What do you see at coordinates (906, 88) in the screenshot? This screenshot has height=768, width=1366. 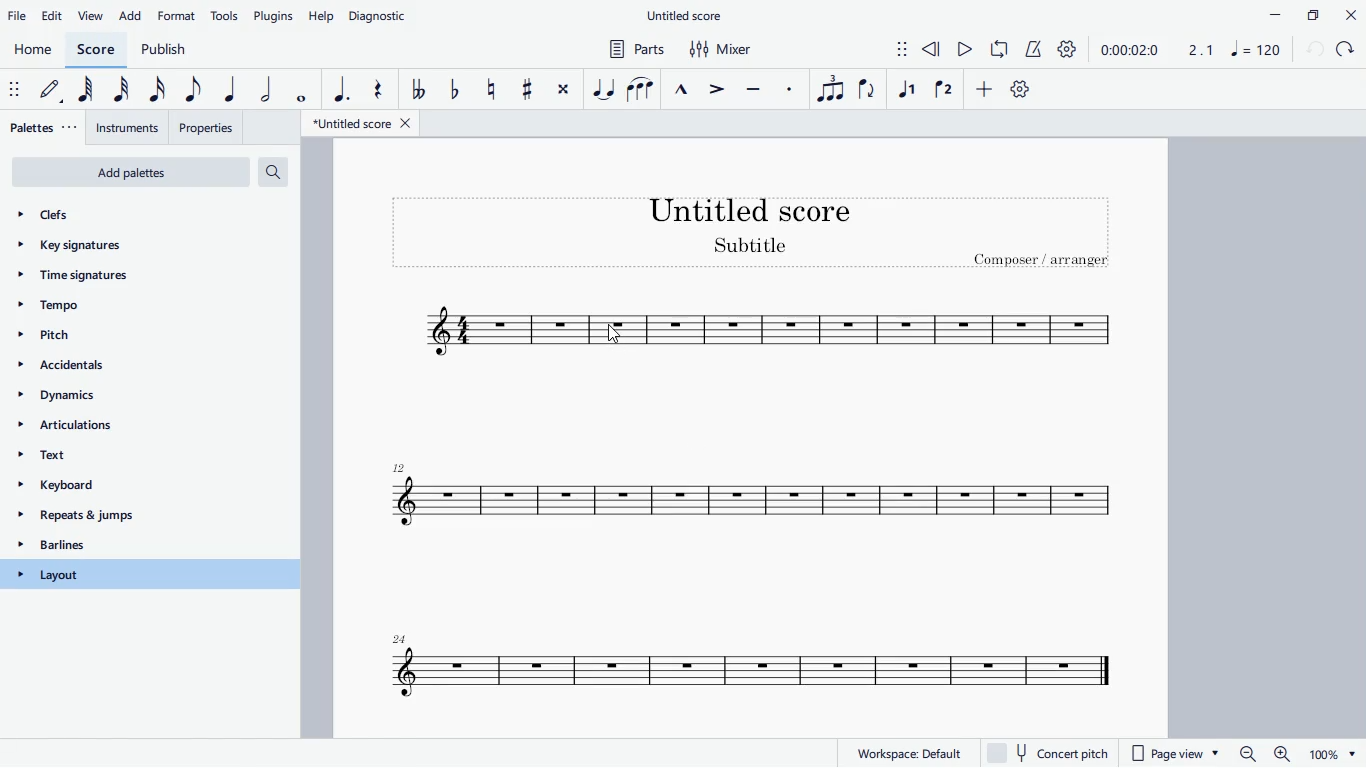 I see `voice 1` at bounding box center [906, 88].